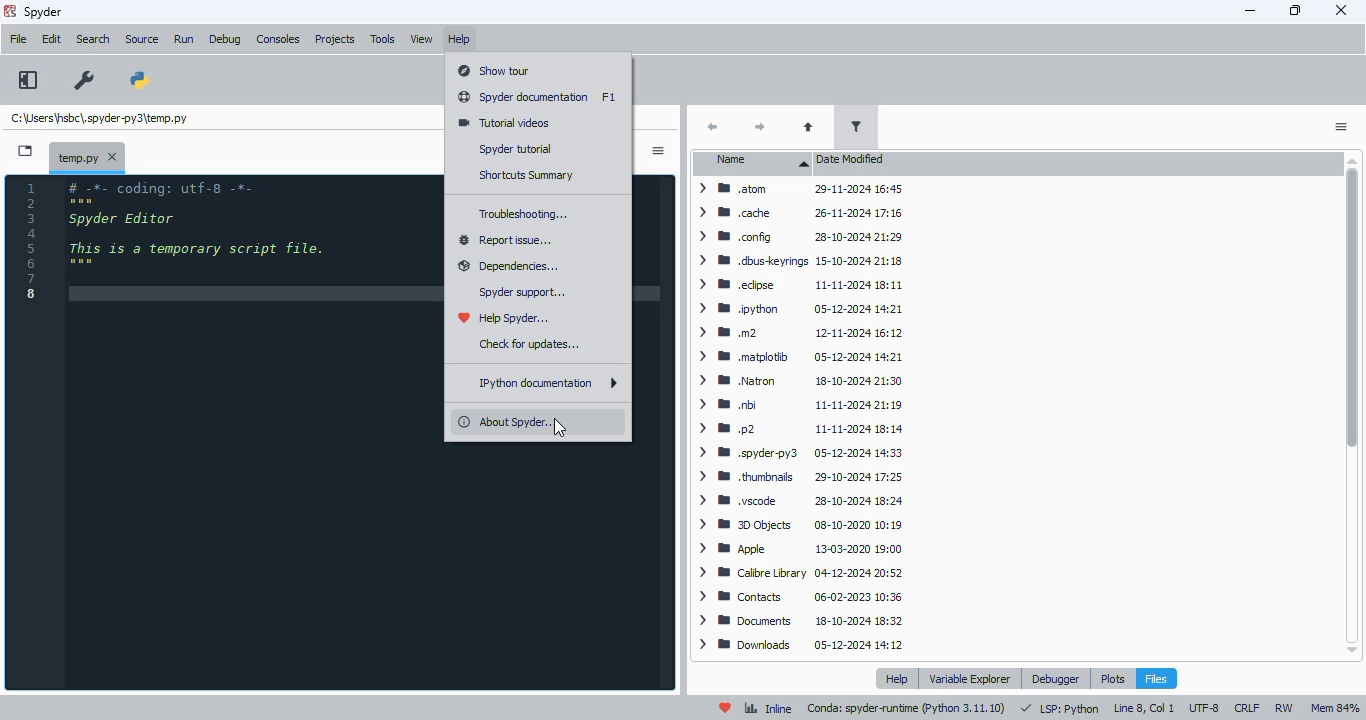  I want to click on run, so click(183, 40).